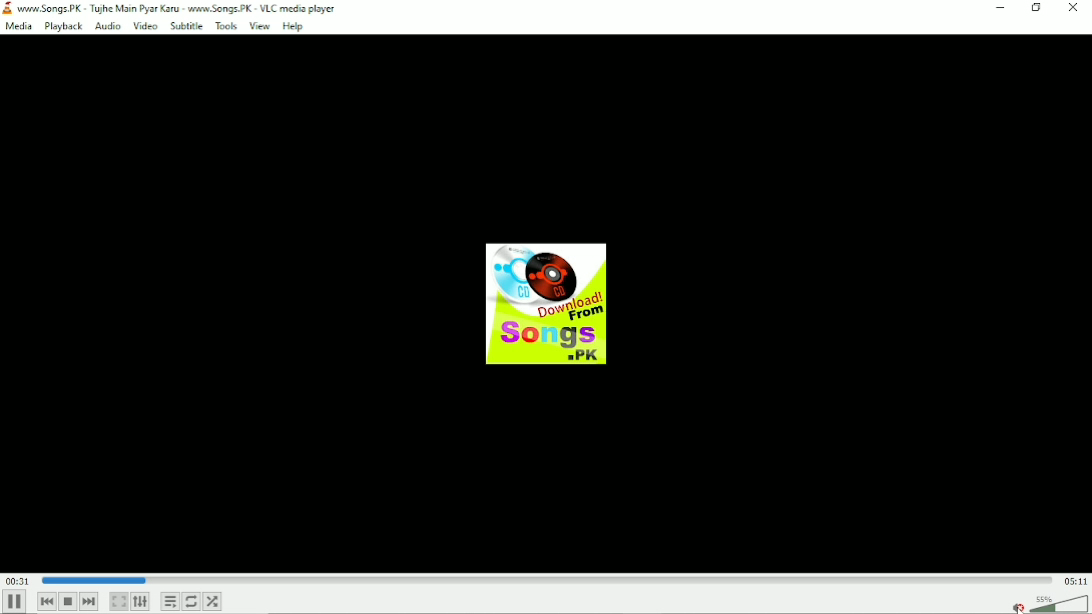  What do you see at coordinates (1036, 10) in the screenshot?
I see `Restore down` at bounding box center [1036, 10].